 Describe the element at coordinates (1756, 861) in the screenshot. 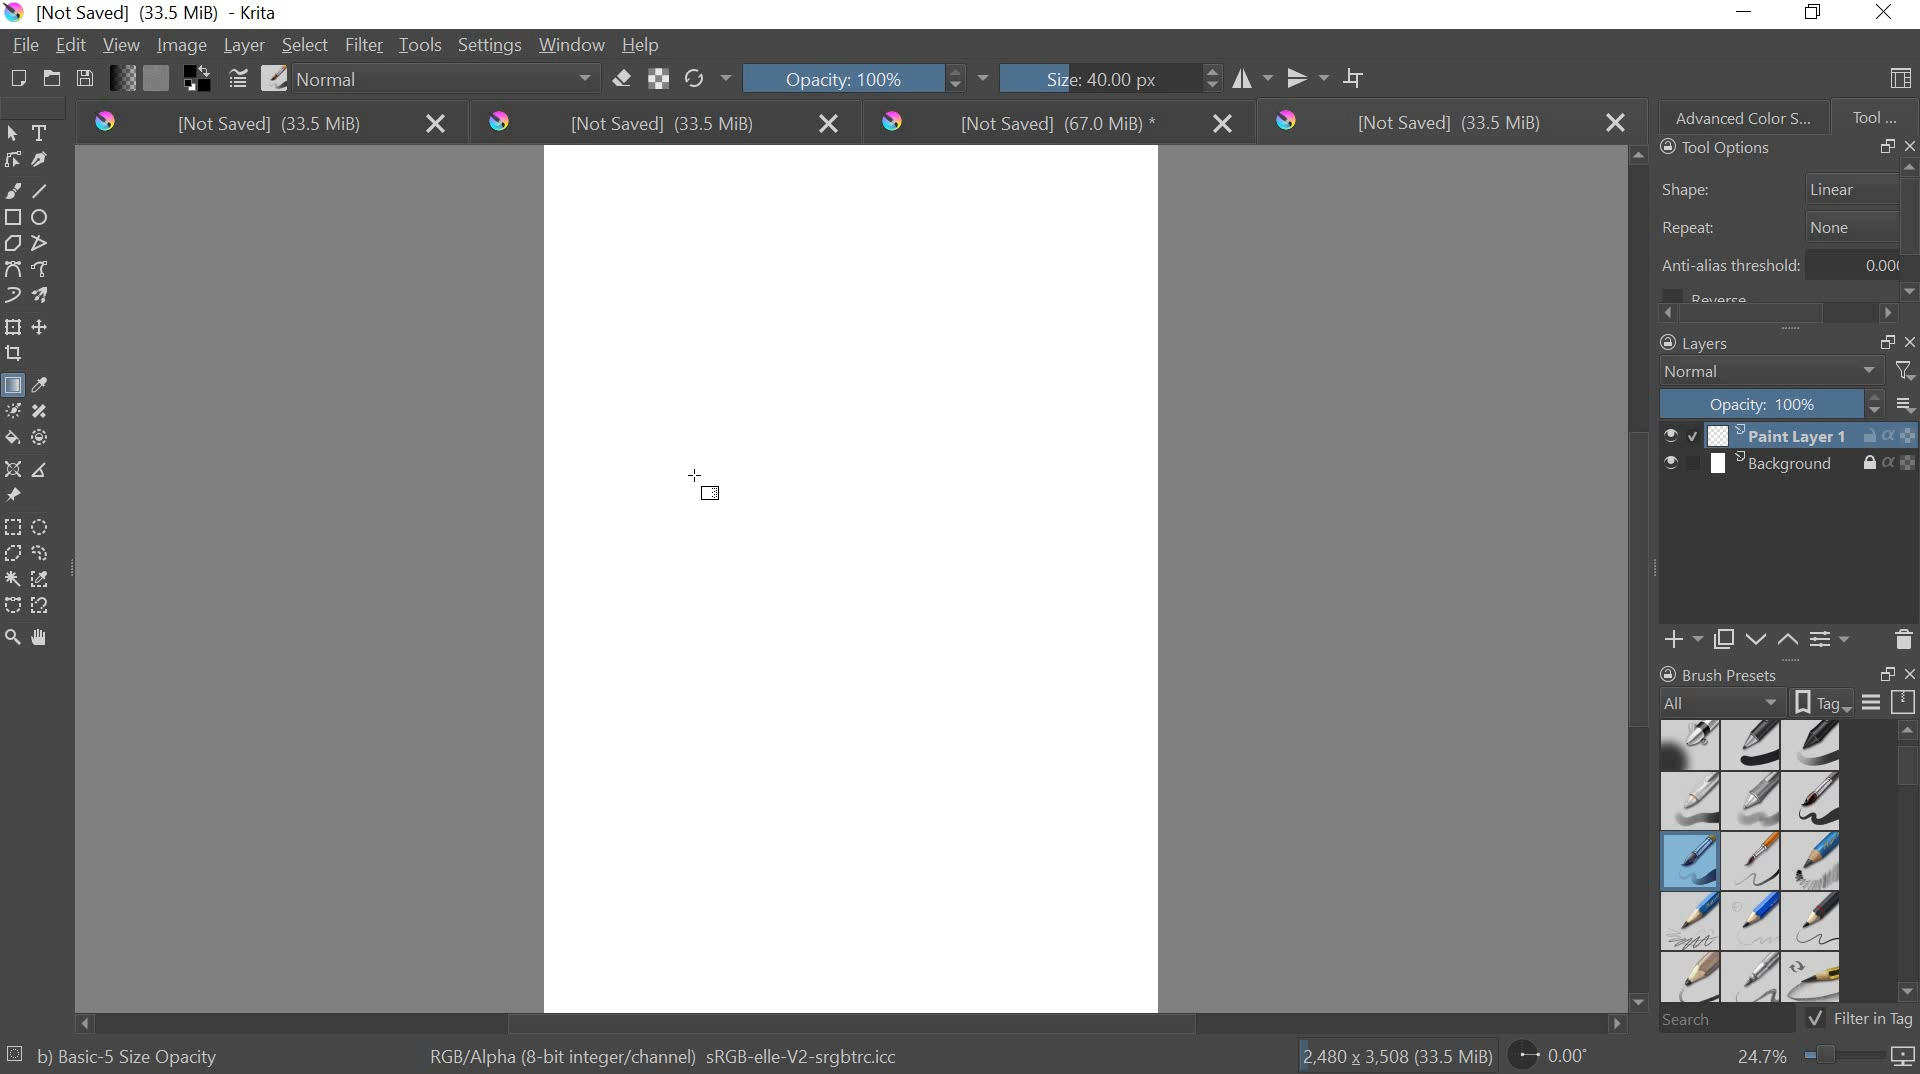

I see `BRUSH PRESET TYPES` at that location.